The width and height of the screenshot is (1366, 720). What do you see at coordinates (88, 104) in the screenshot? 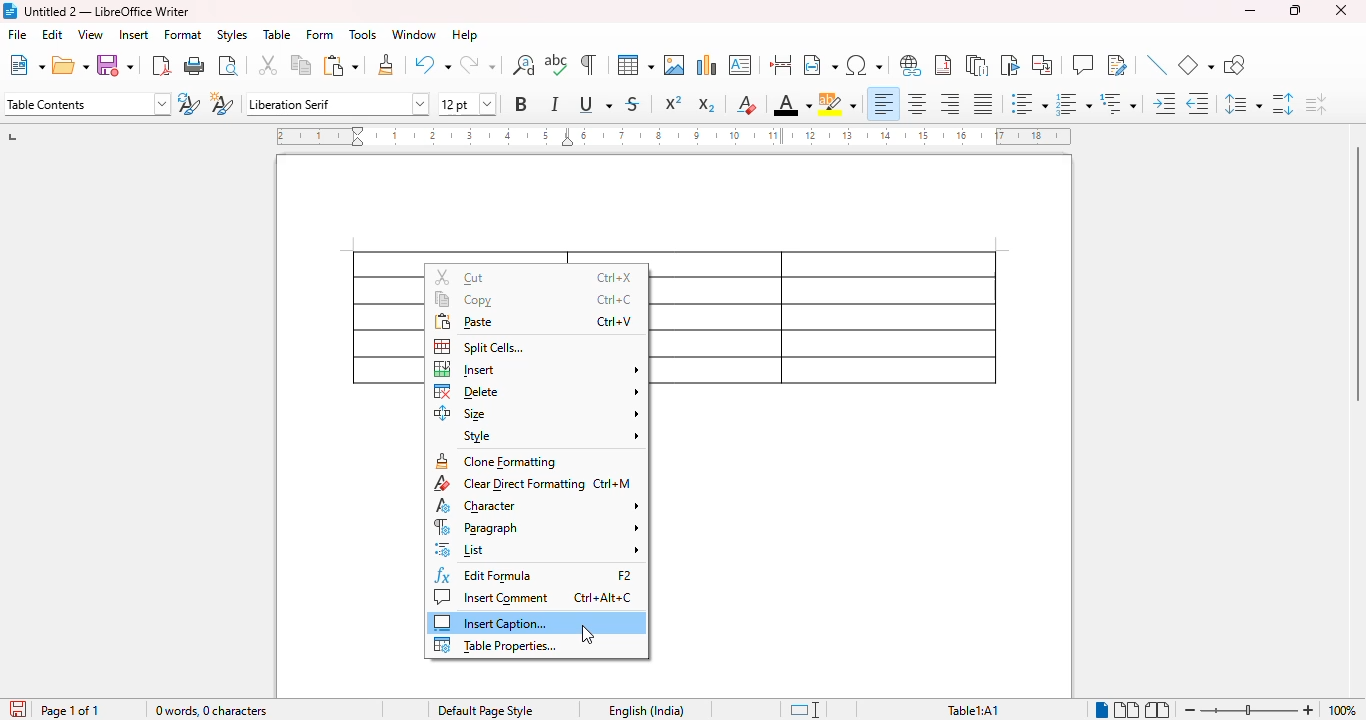
I see `set page style` at bounding box center [88, 104].